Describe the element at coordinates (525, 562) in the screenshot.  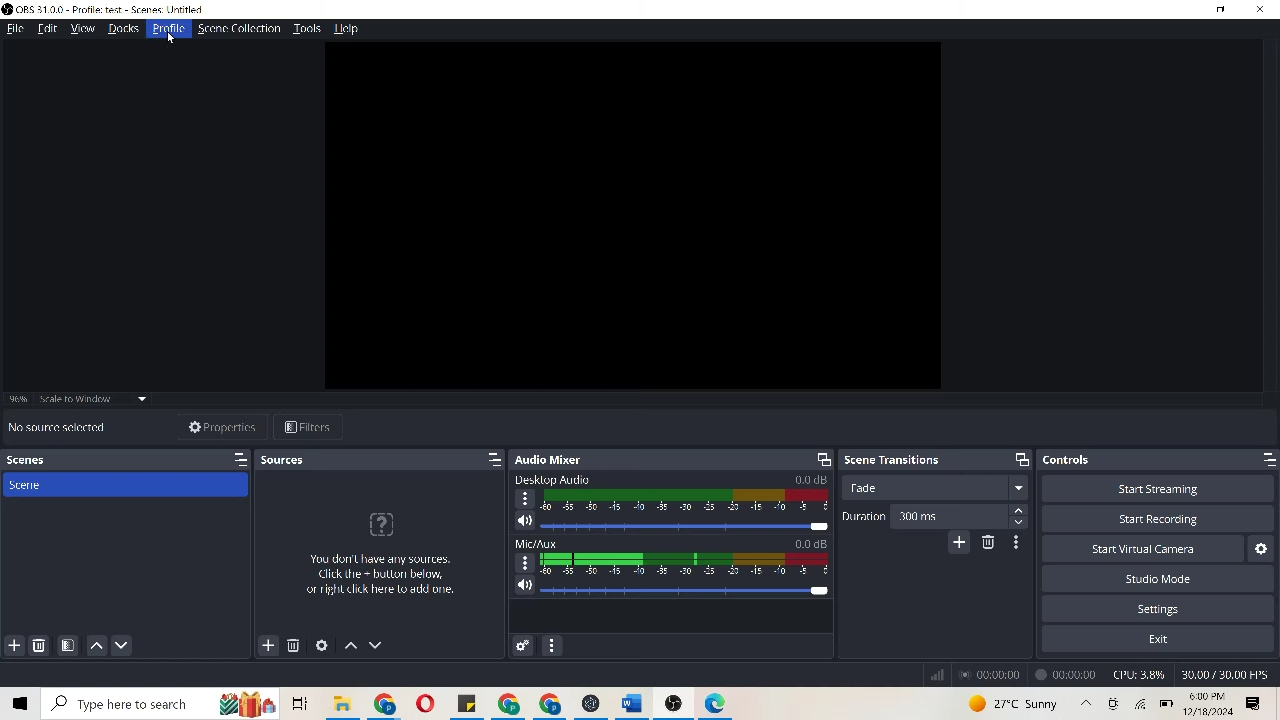
I see `options` at that location.